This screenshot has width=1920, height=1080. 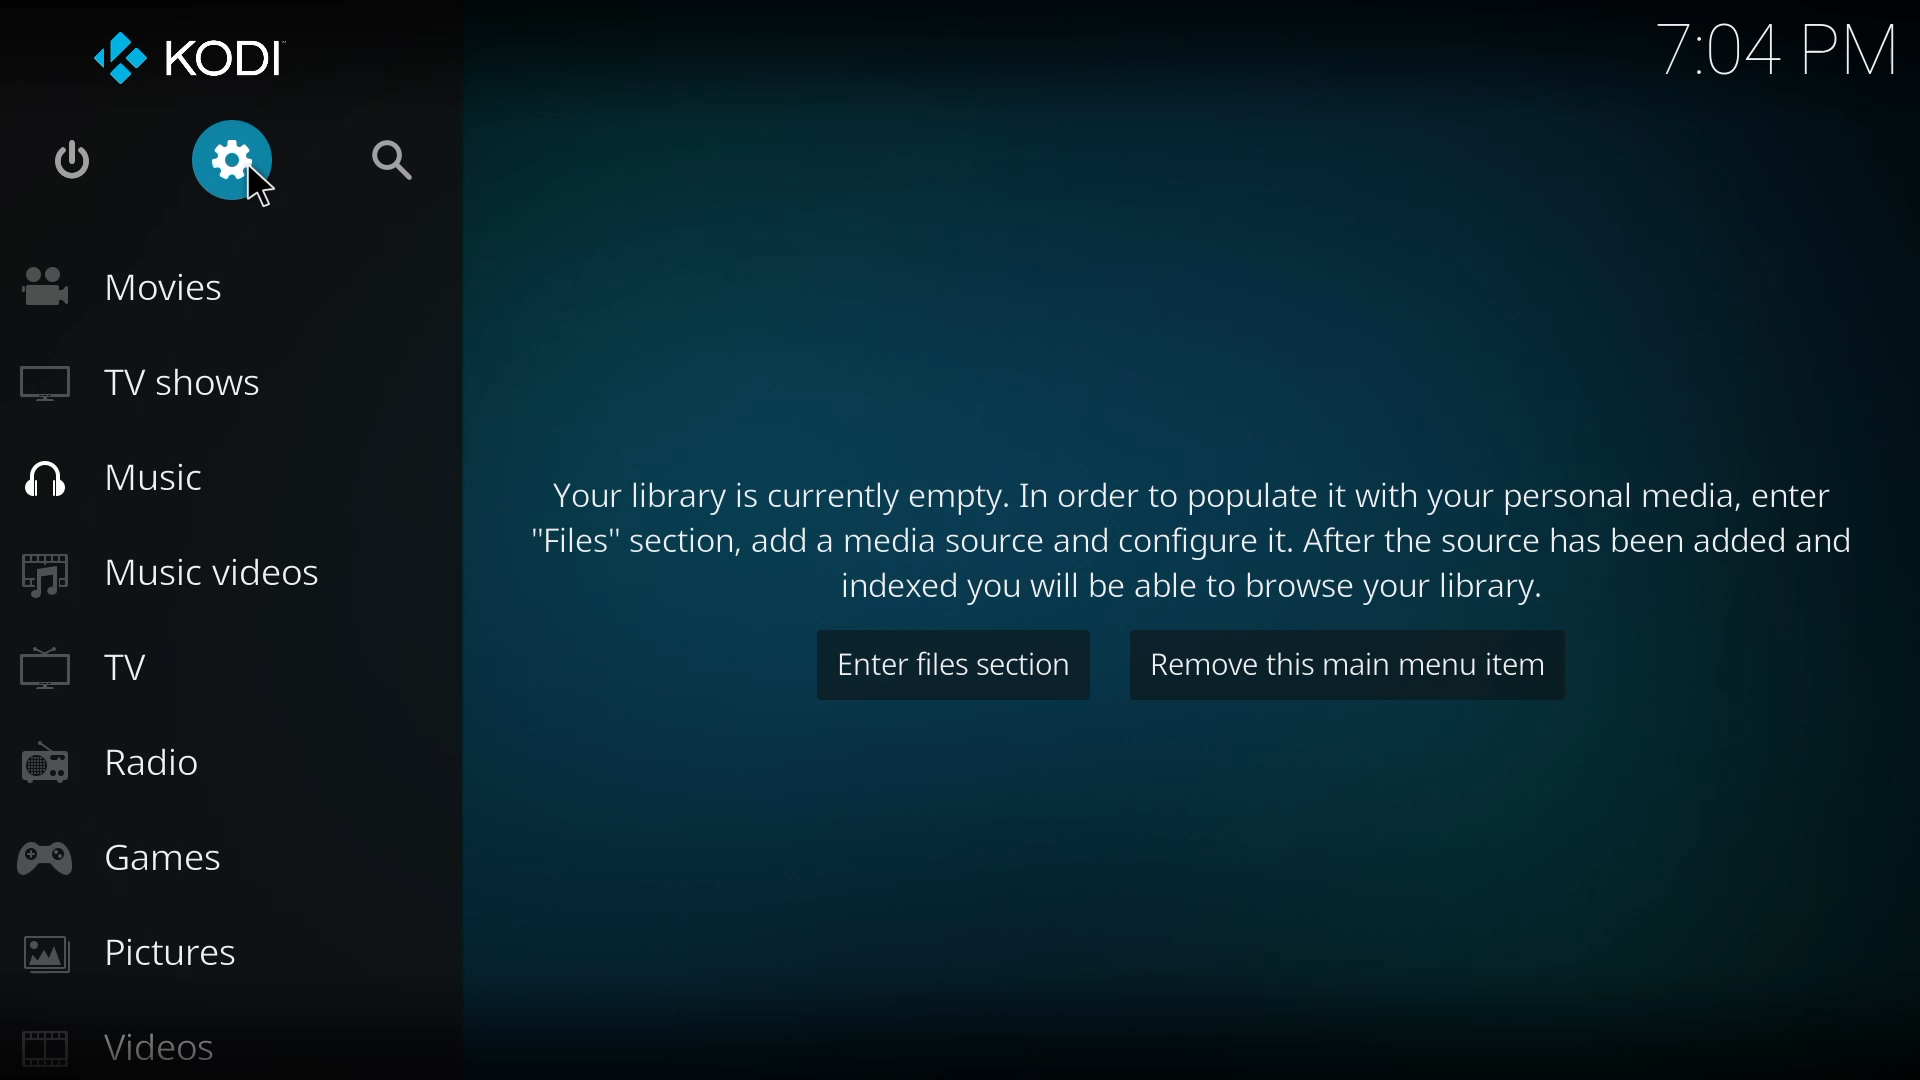 What do you see at coordinates (1351, 666) in the screenshot?
I see `remove this main menu item` at bounding box center [1351, 666].